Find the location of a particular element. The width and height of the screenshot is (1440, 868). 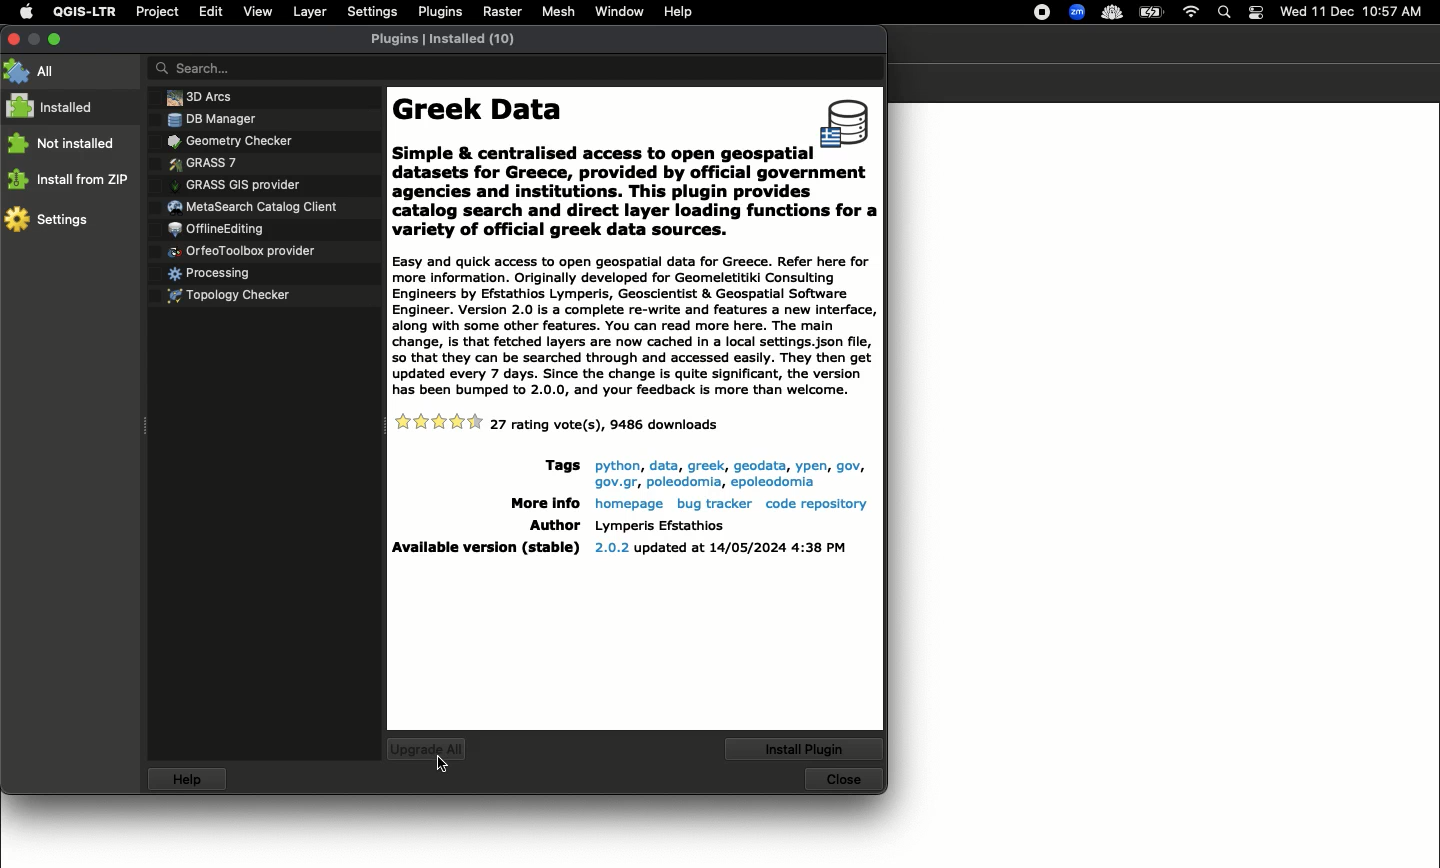

Installed is located at coordinates (58, 106).